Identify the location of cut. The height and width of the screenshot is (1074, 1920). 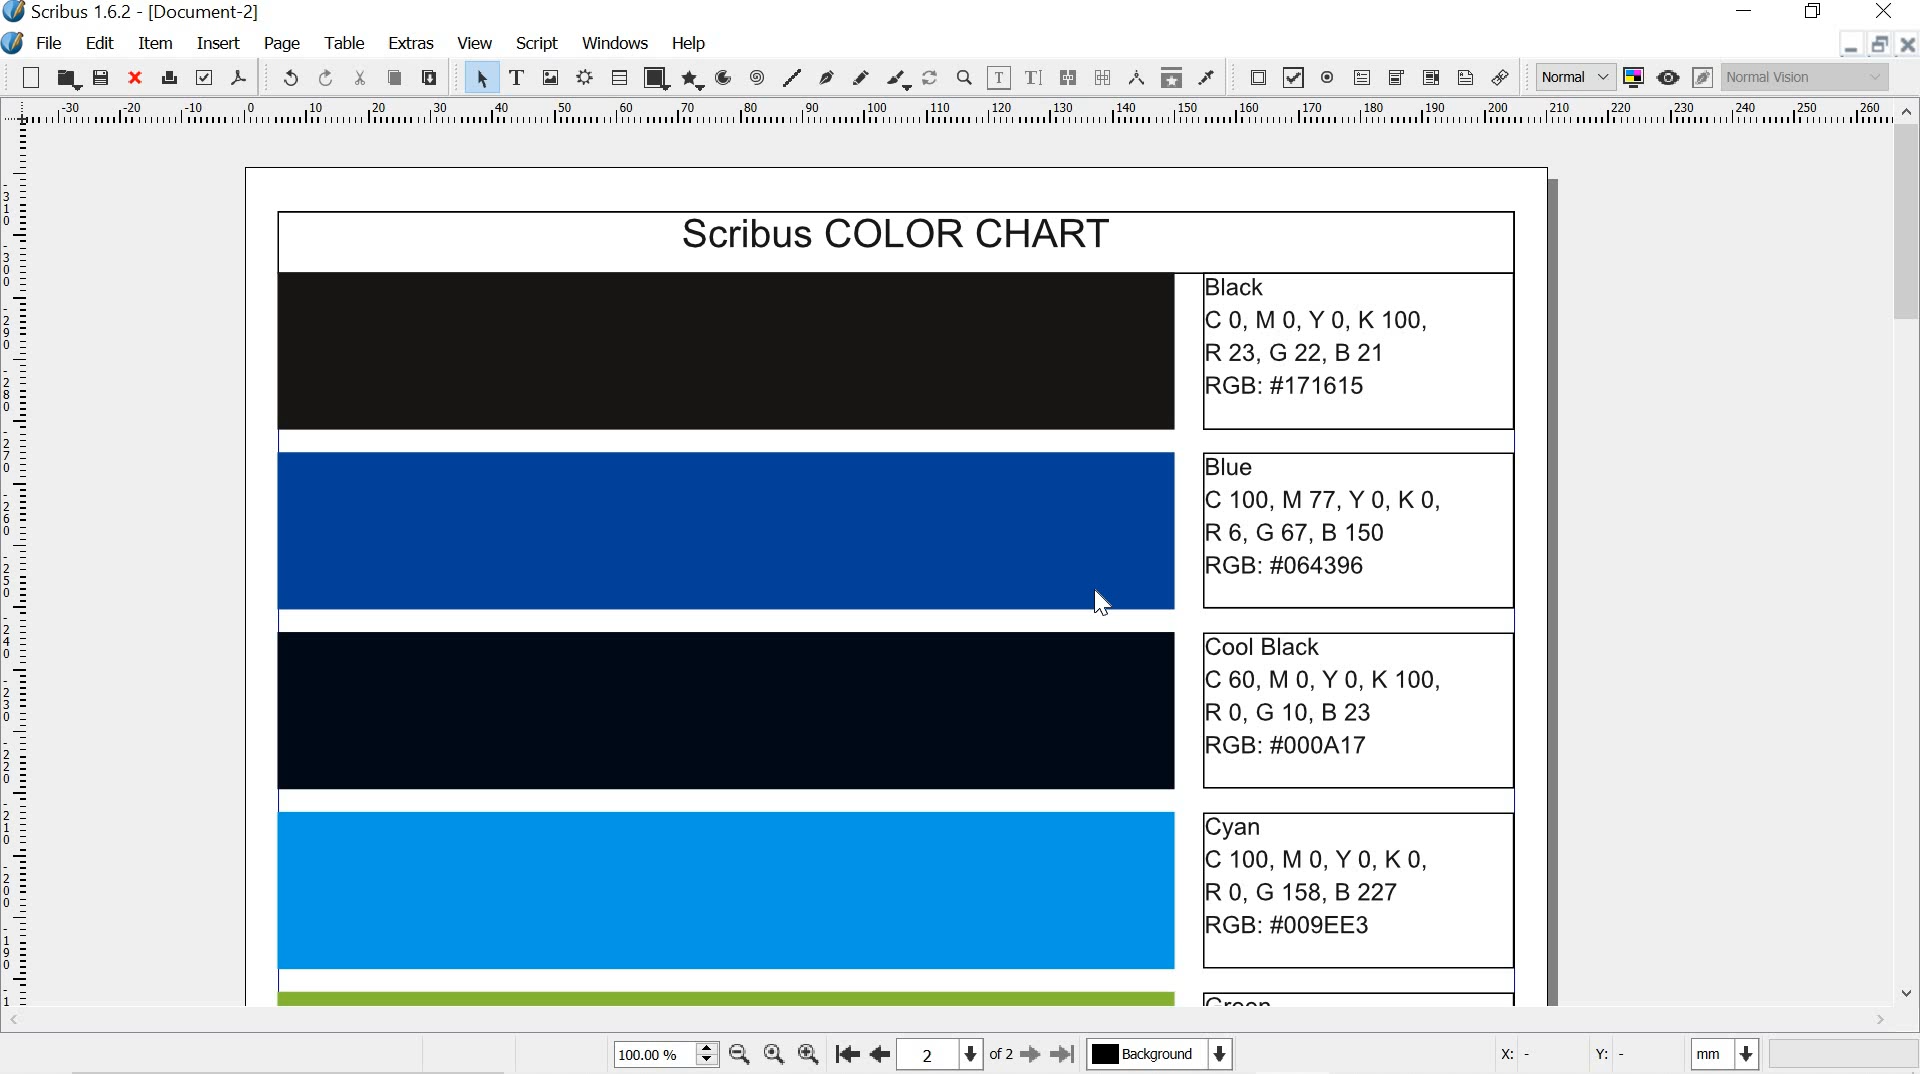
(362, 77).